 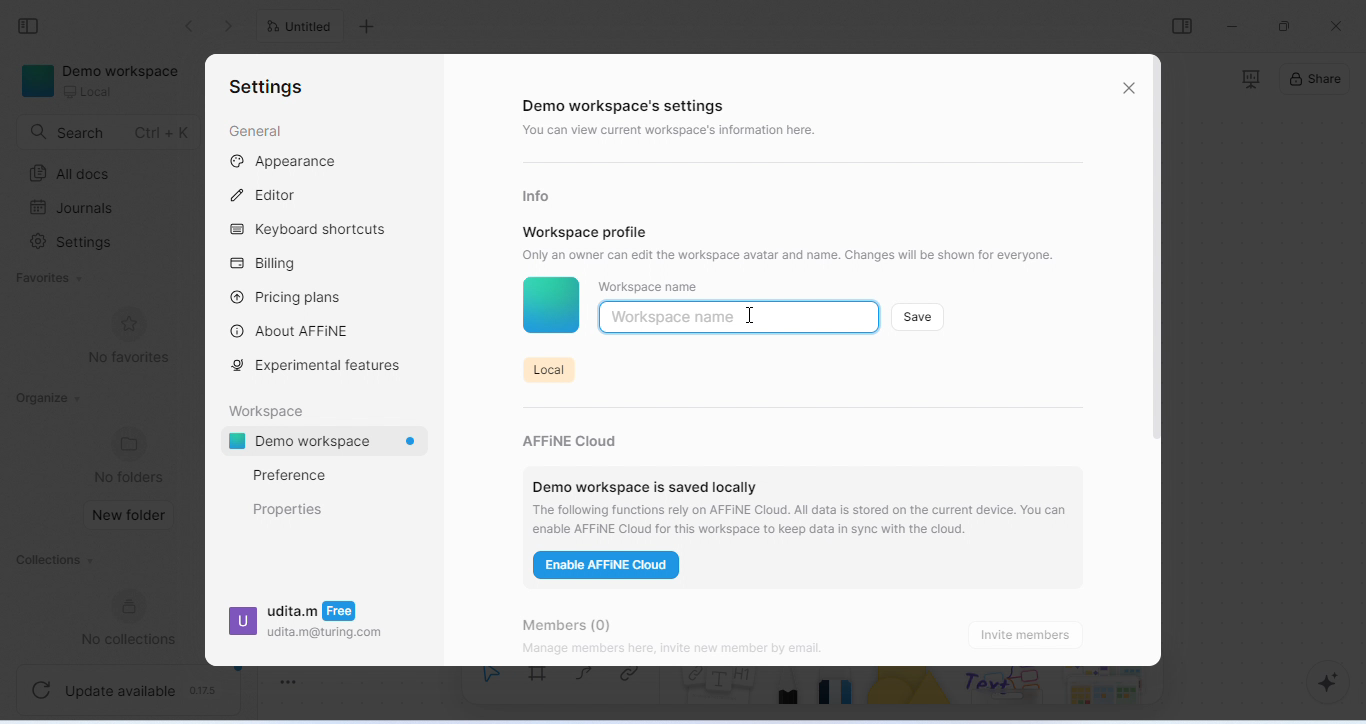 What do you see at coordinates (576, 436) in the screenshot?
I see `affine cloud` at bounding box center [576, 436].